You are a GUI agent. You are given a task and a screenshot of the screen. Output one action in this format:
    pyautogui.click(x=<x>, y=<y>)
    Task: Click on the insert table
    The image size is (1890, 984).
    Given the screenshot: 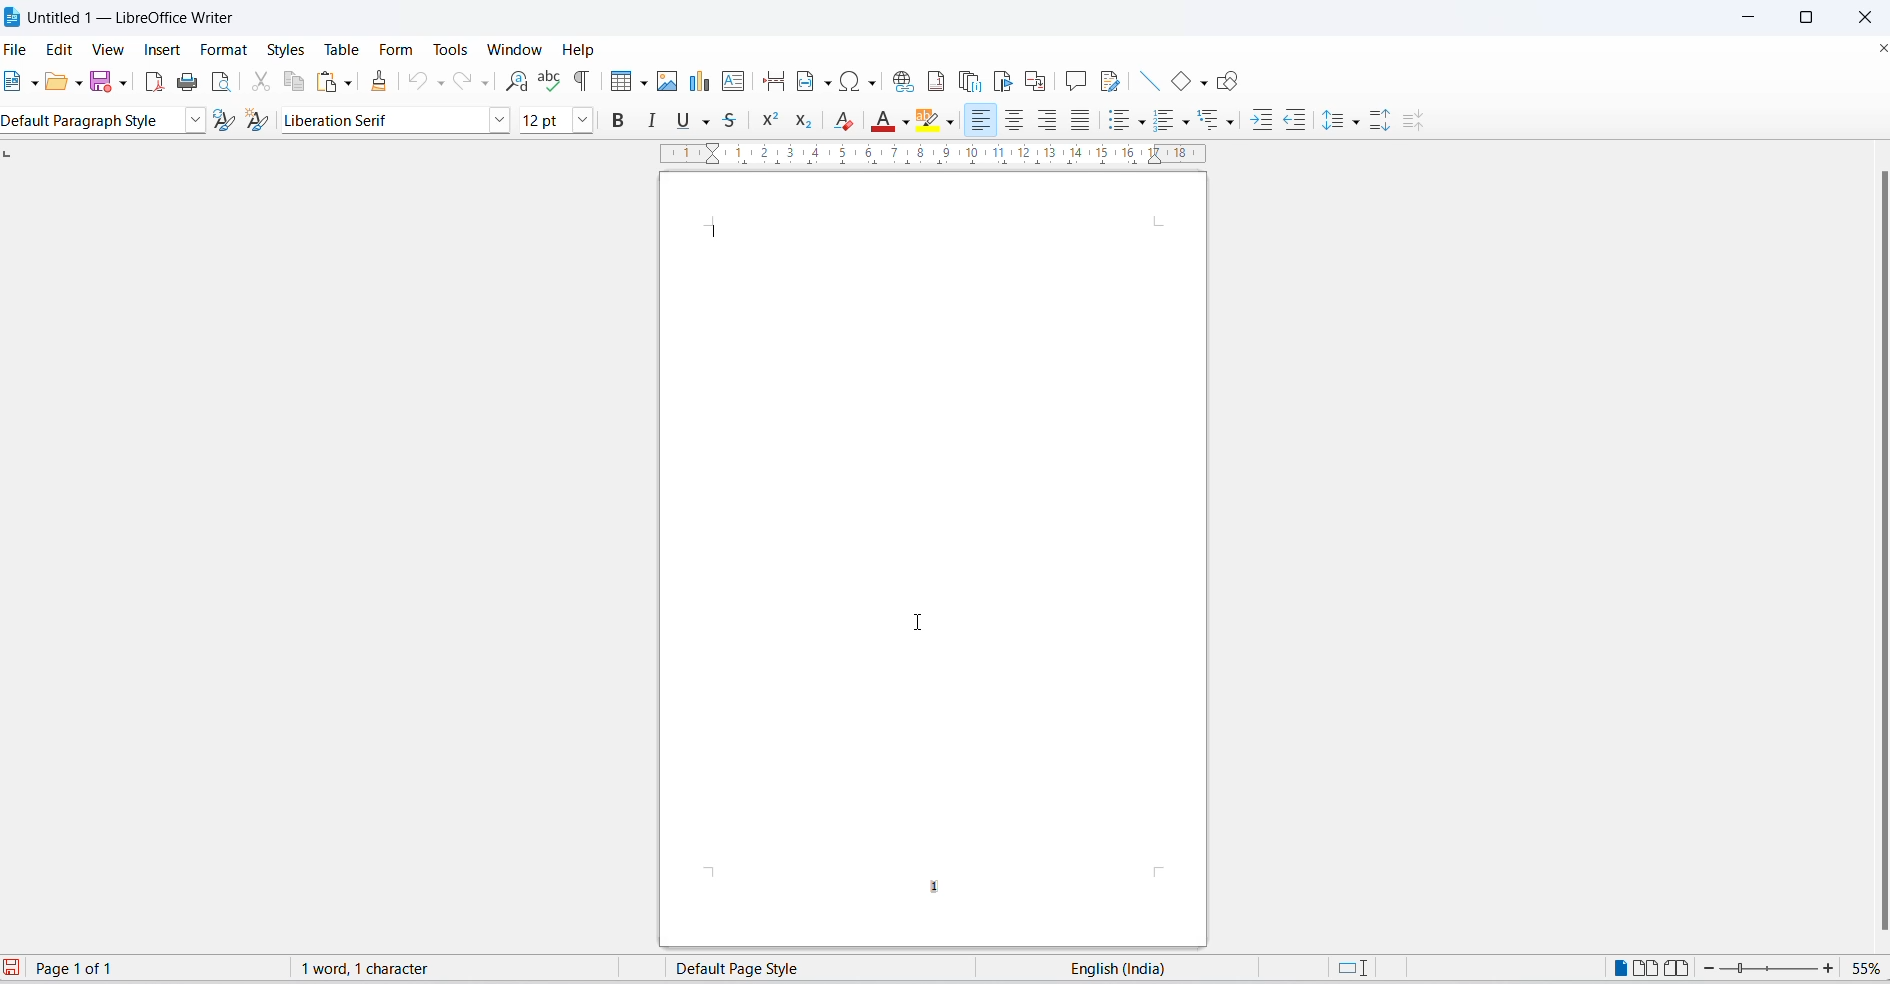 What is the action you would take?
    pyautogui.click(x=615, y=84)
    